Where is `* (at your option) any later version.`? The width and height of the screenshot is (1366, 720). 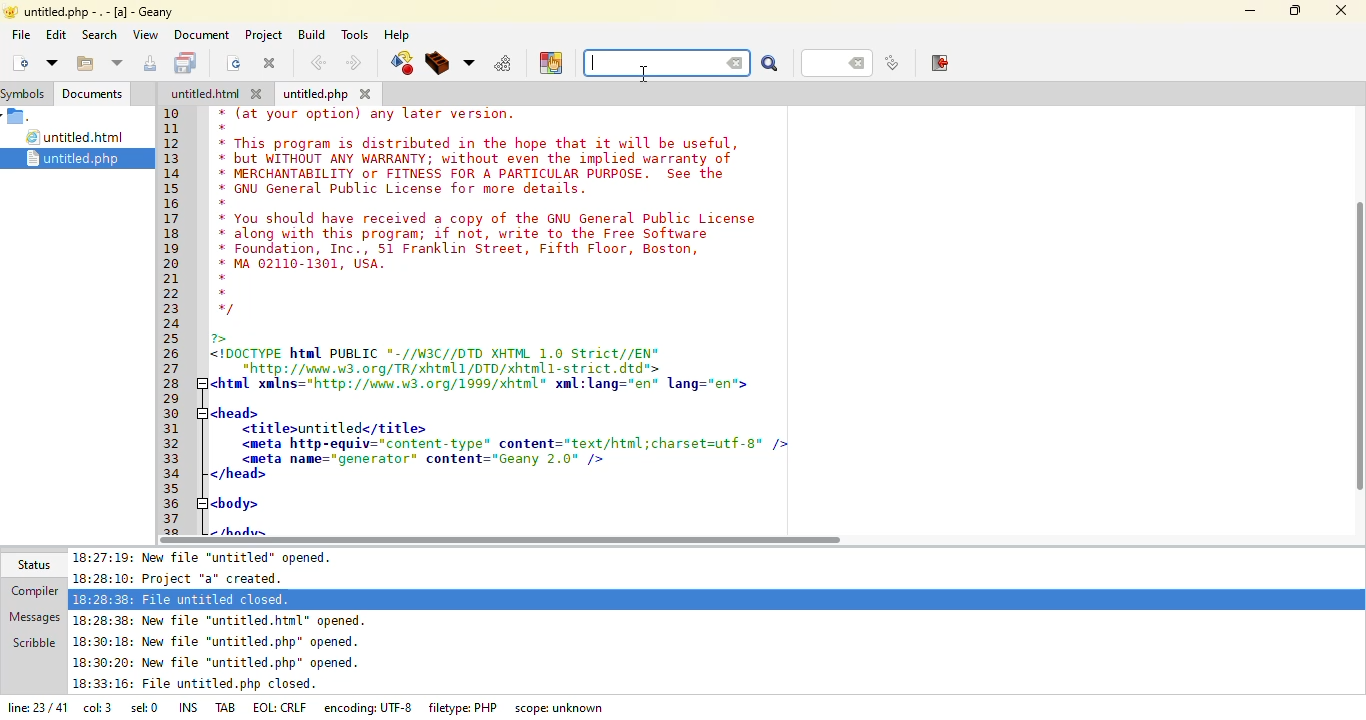
* (at your option) any later version. is located at coordinates (371, 114).